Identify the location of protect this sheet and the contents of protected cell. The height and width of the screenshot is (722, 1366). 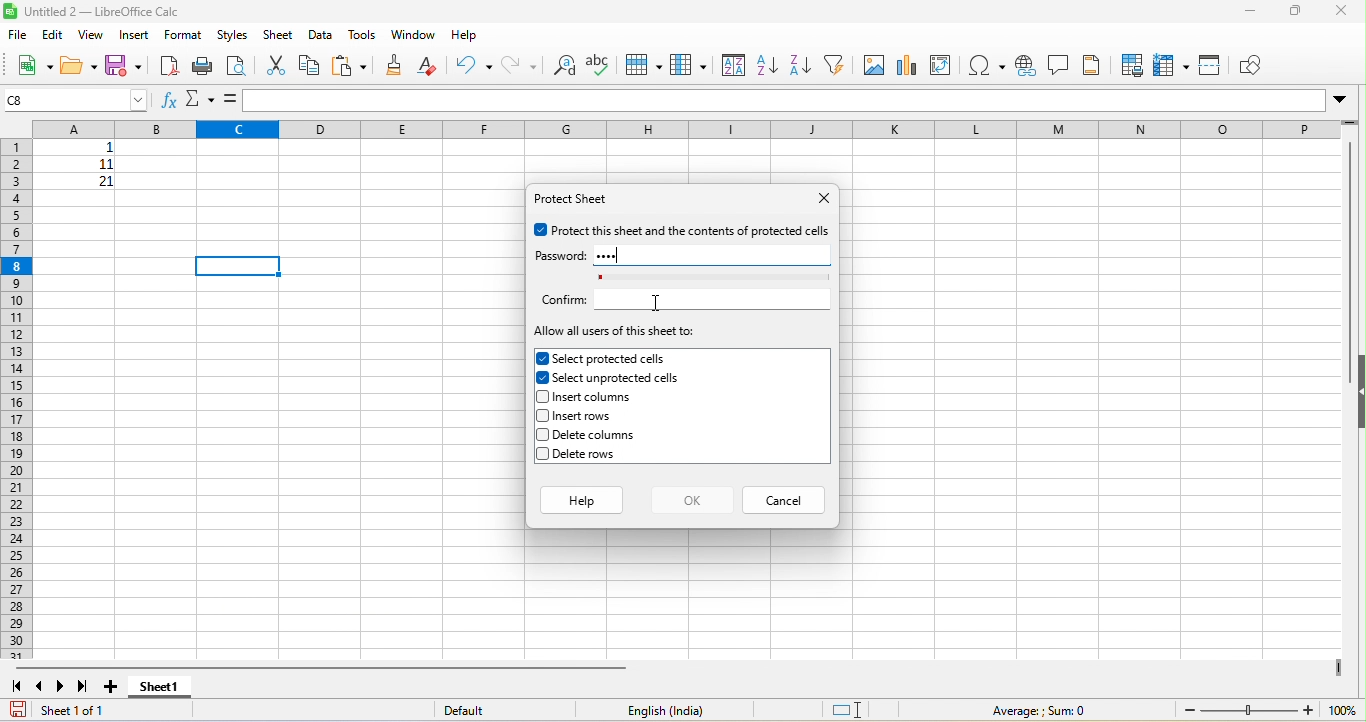
(682, 230).